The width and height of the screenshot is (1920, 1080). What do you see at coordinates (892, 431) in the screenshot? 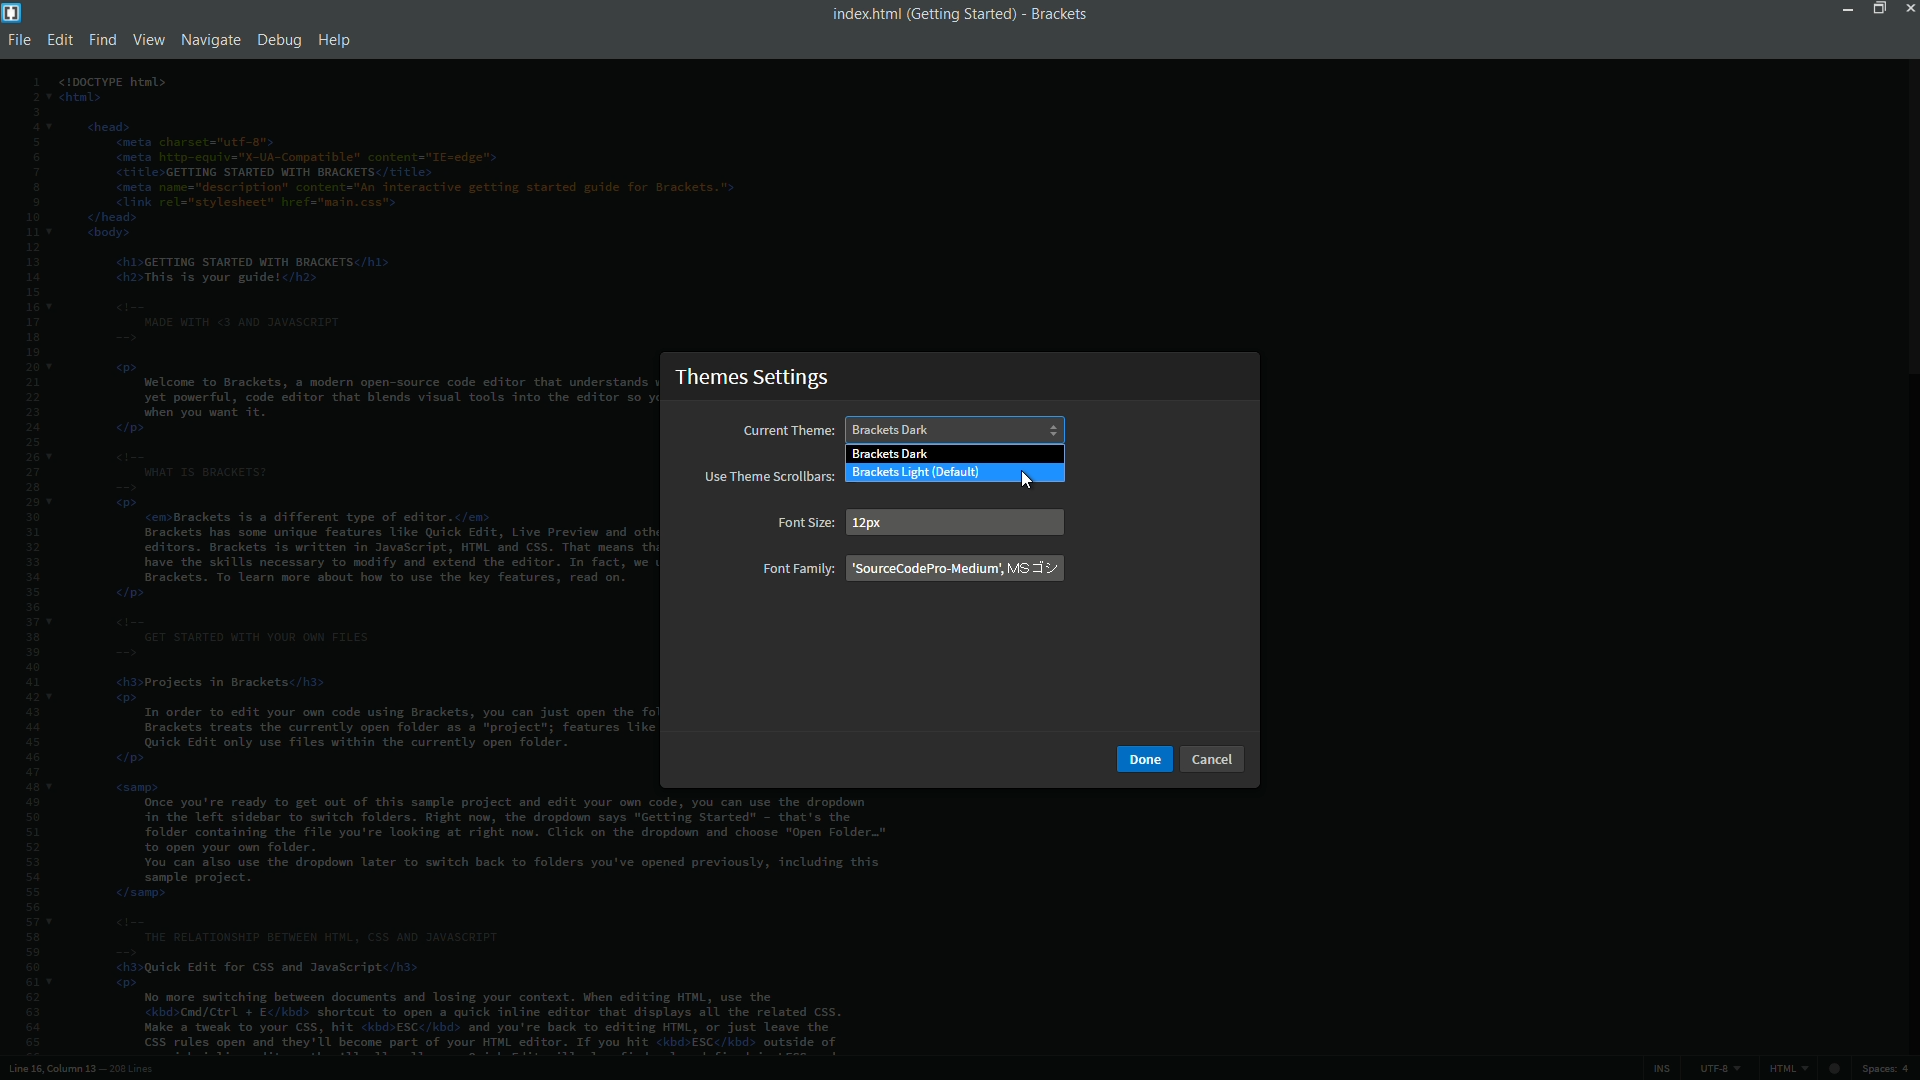
I see `brackets dark` at bounding box center [892, 431].